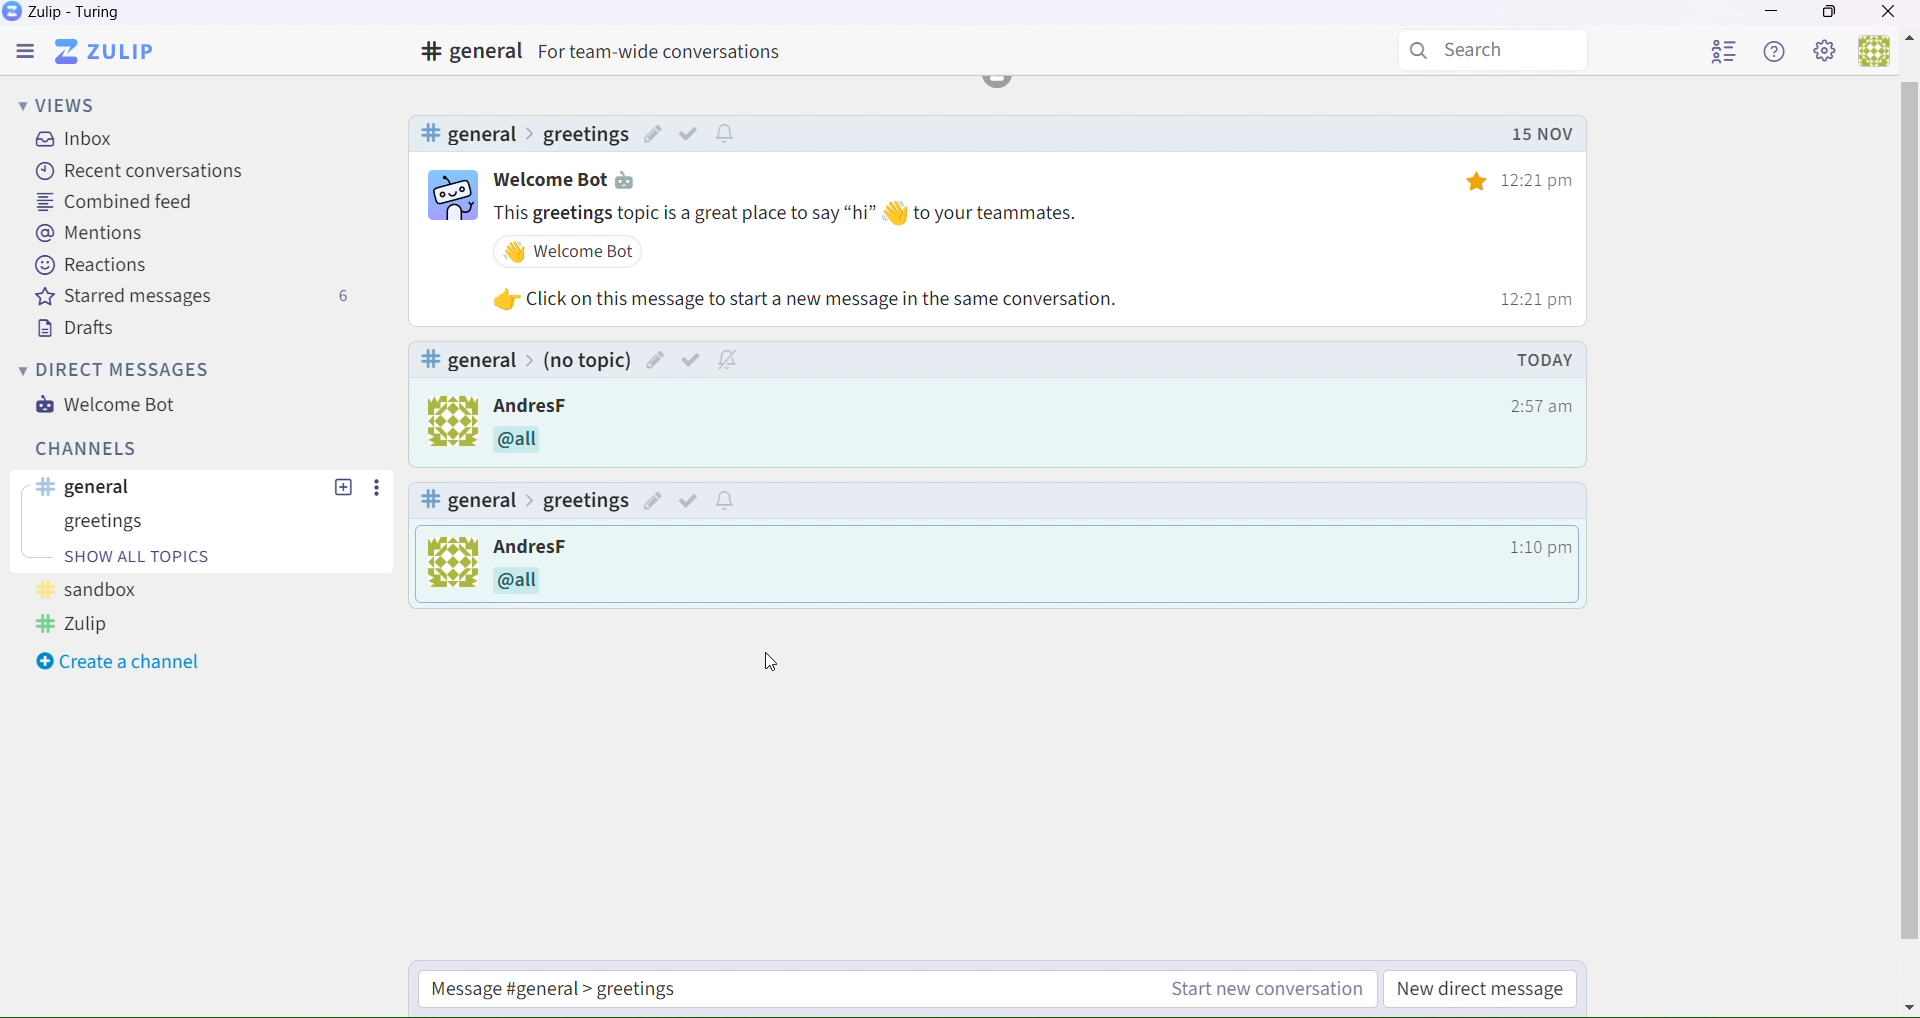 The image size is (1920, 1018). What do you see at coordinates (76, 628) in the screenshot?
I see `Zulip` at bounding box center [76, 628].